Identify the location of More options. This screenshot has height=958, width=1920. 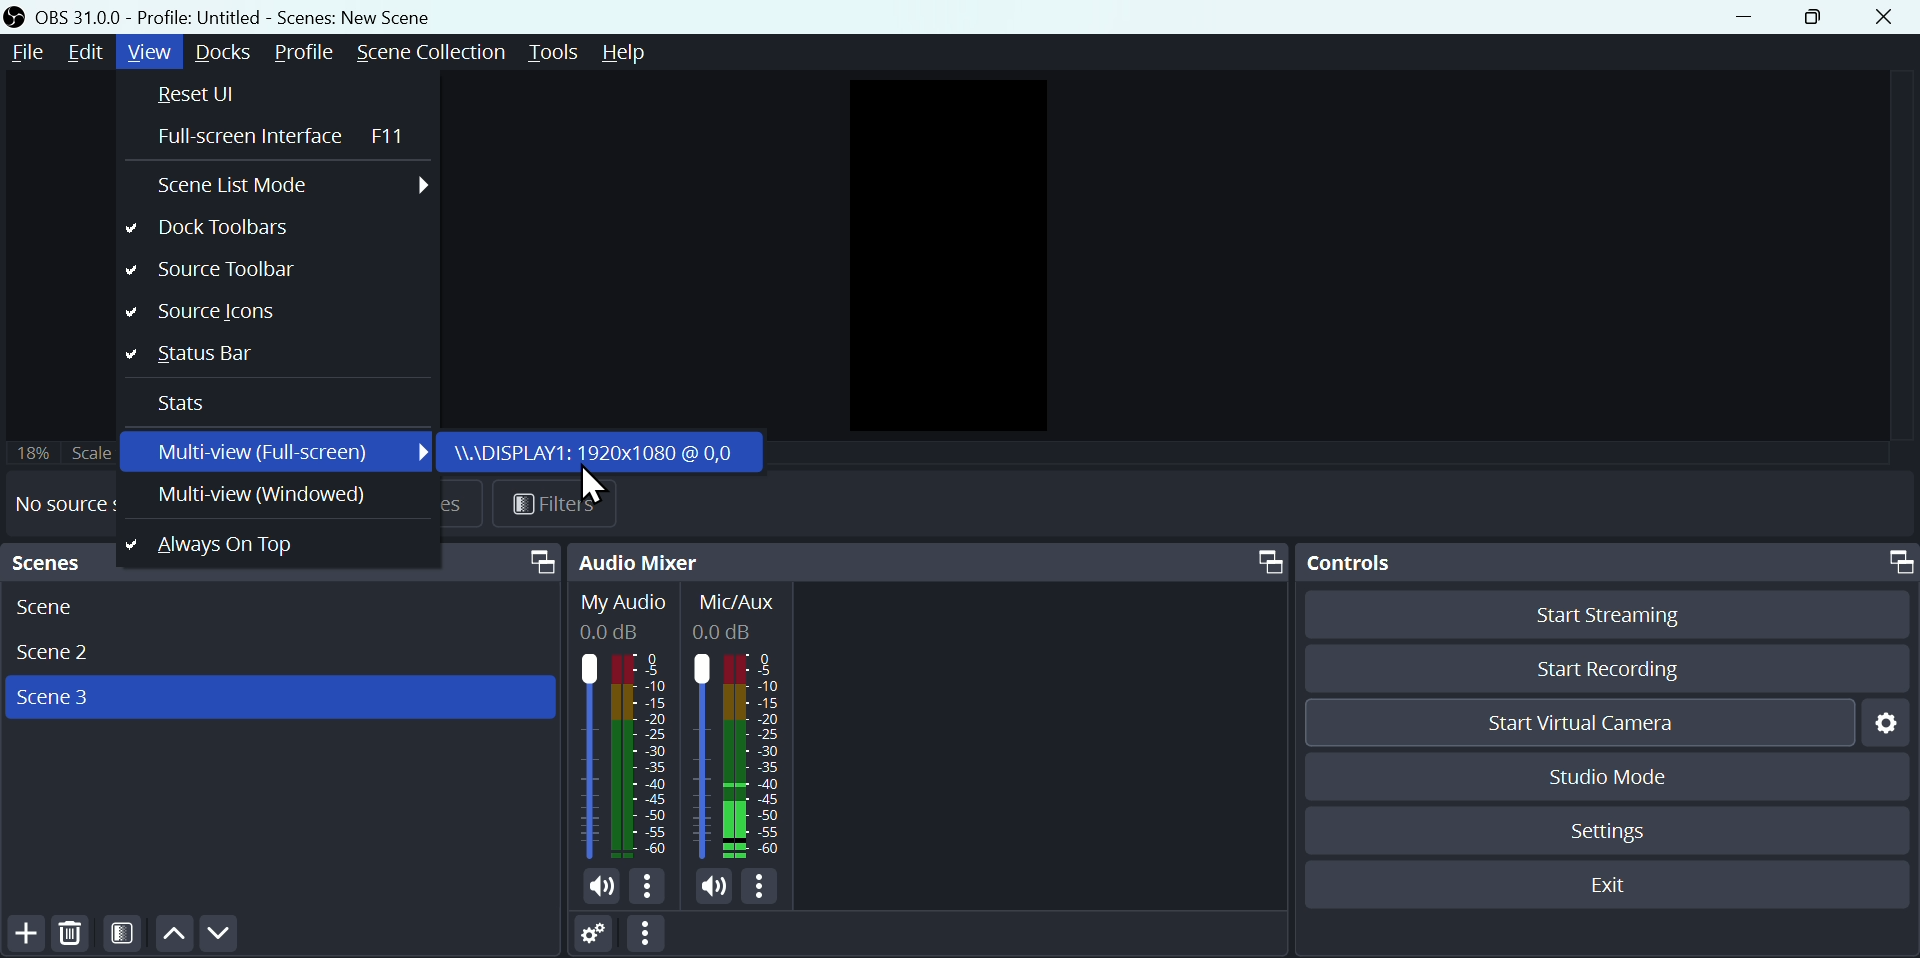
(655, 935).